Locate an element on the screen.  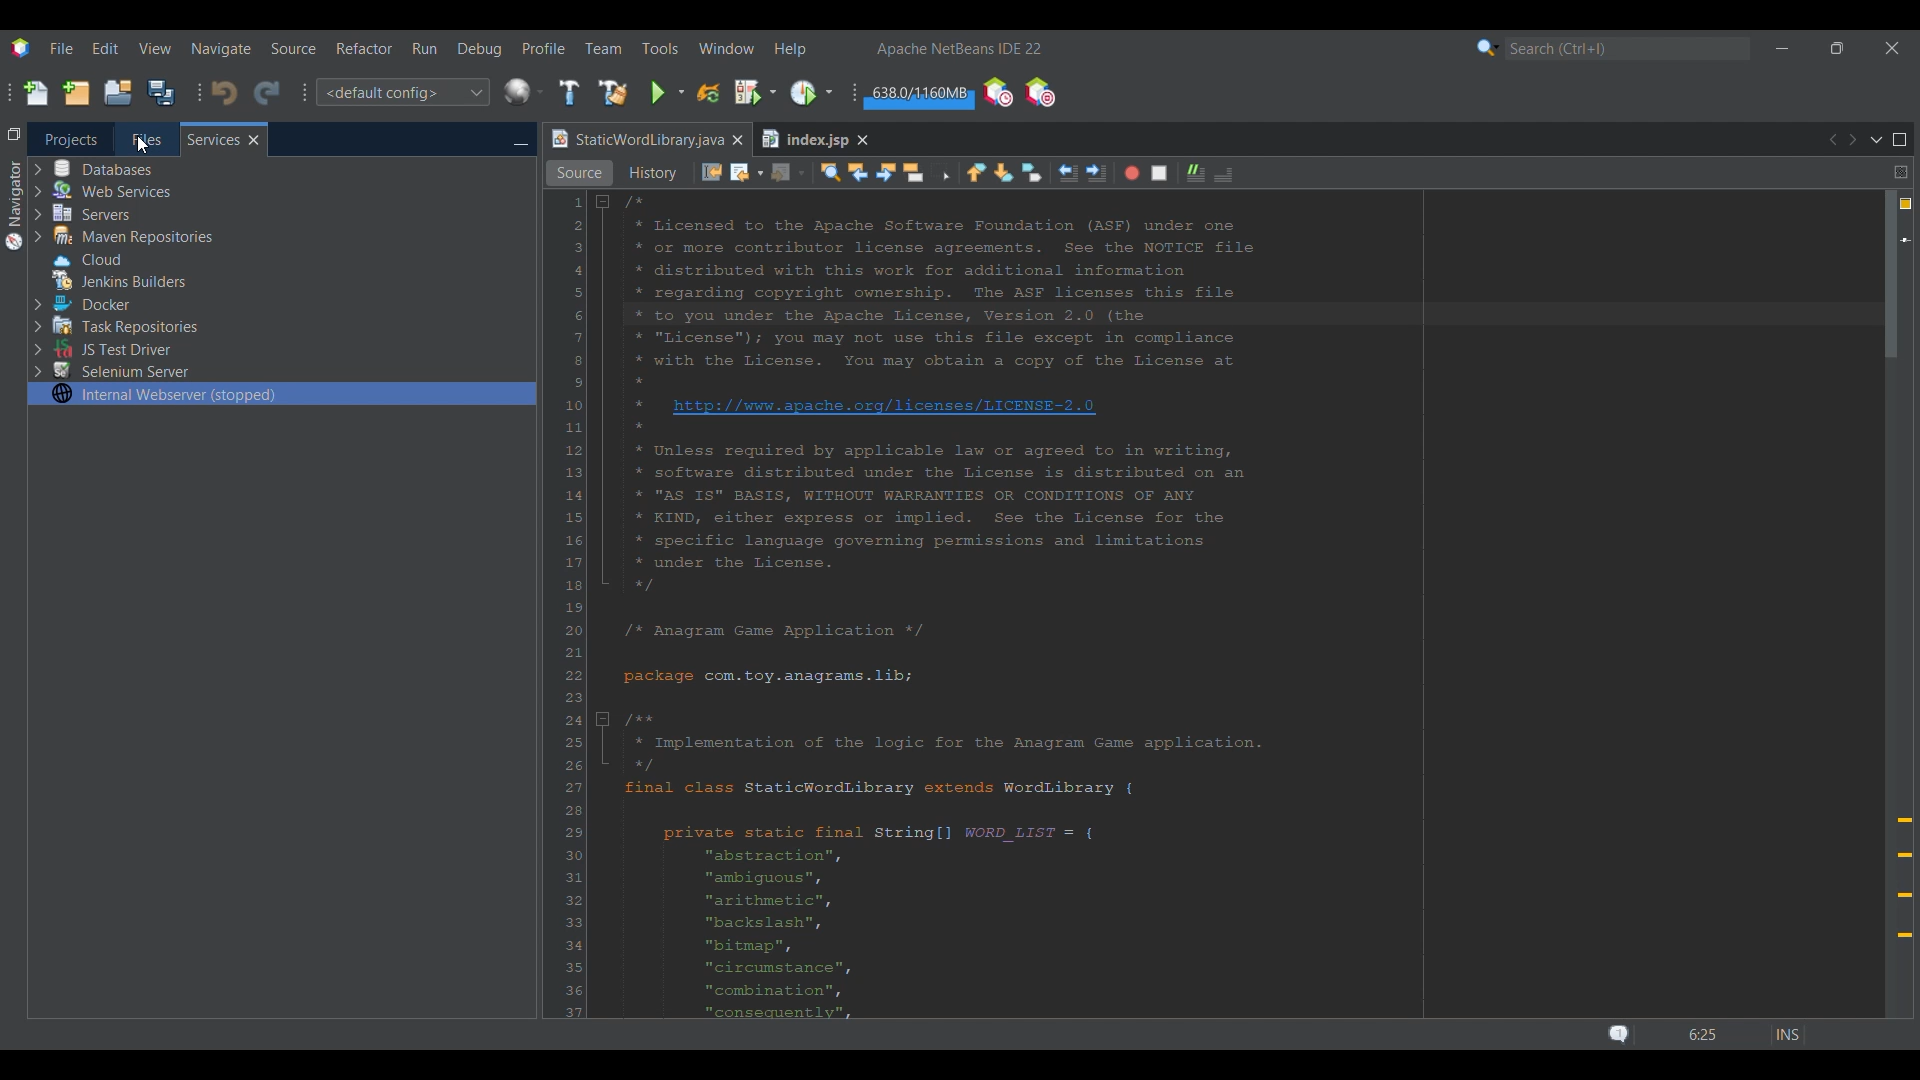
Markers is located at coordinates (1904, 878).